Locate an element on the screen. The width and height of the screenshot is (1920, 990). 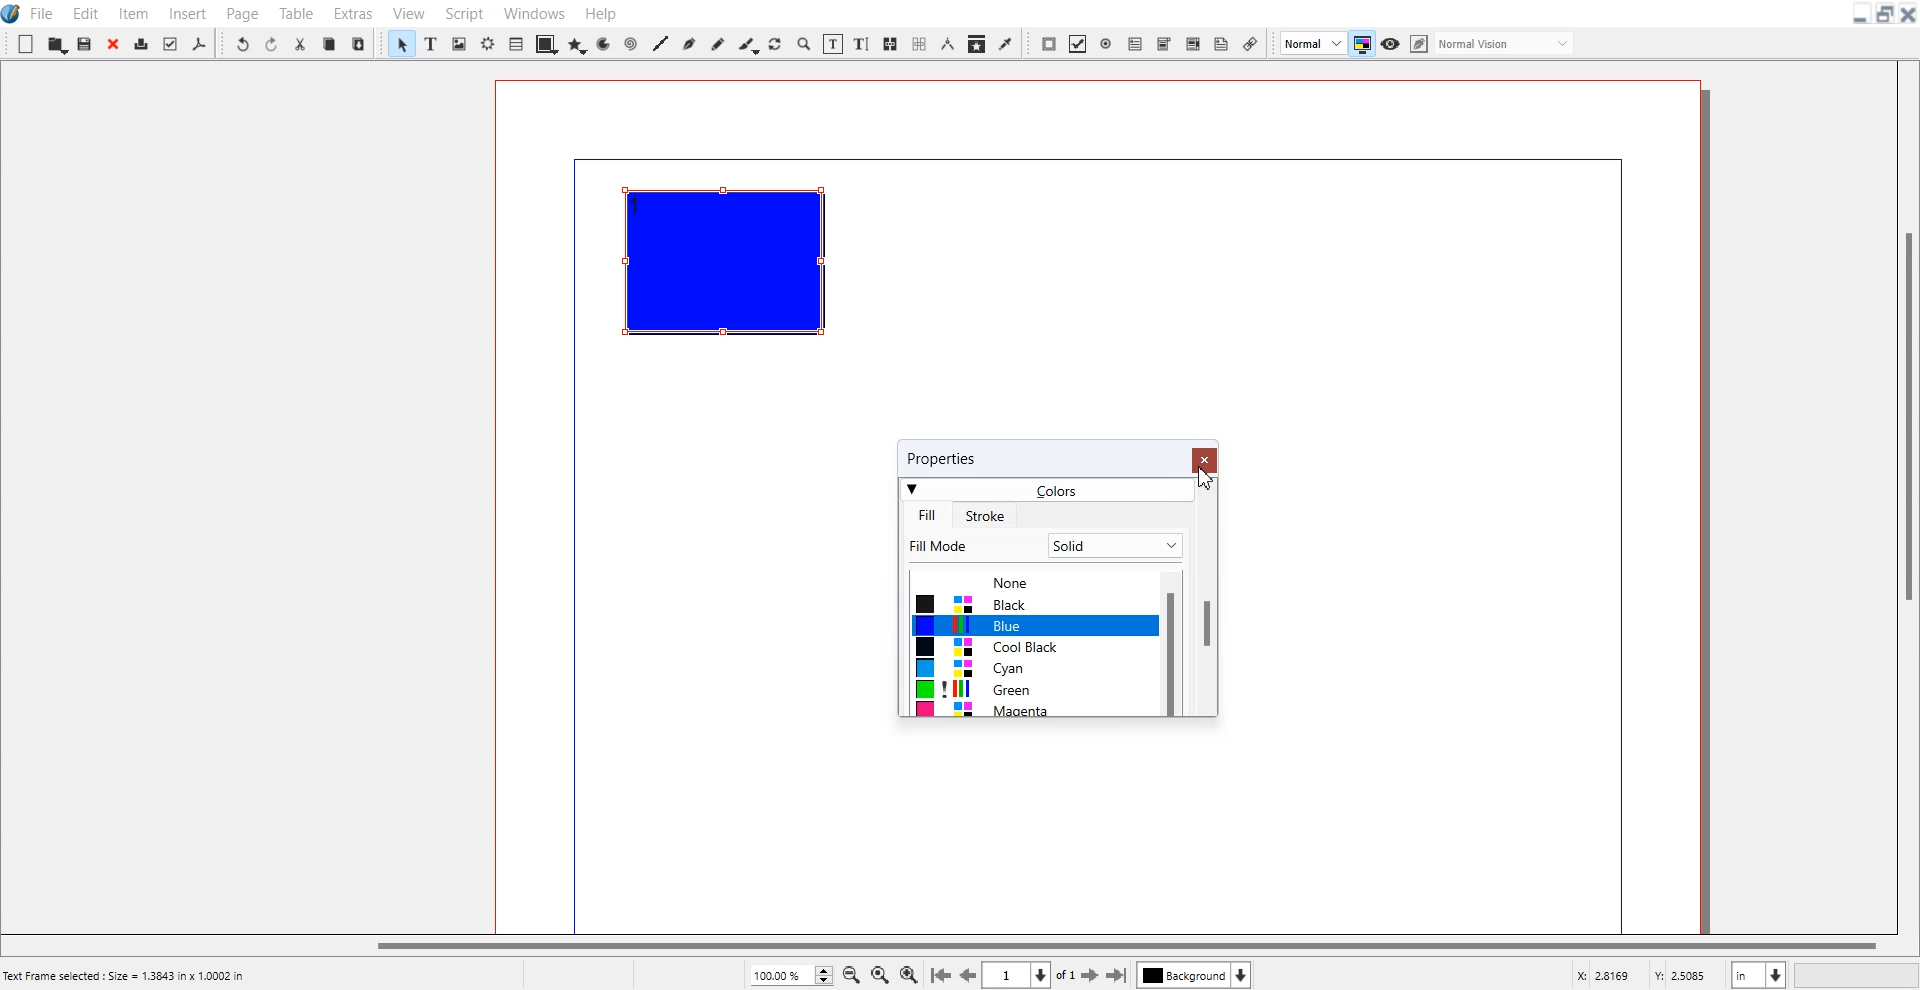
Colors is located at coordinates (1034, 644).